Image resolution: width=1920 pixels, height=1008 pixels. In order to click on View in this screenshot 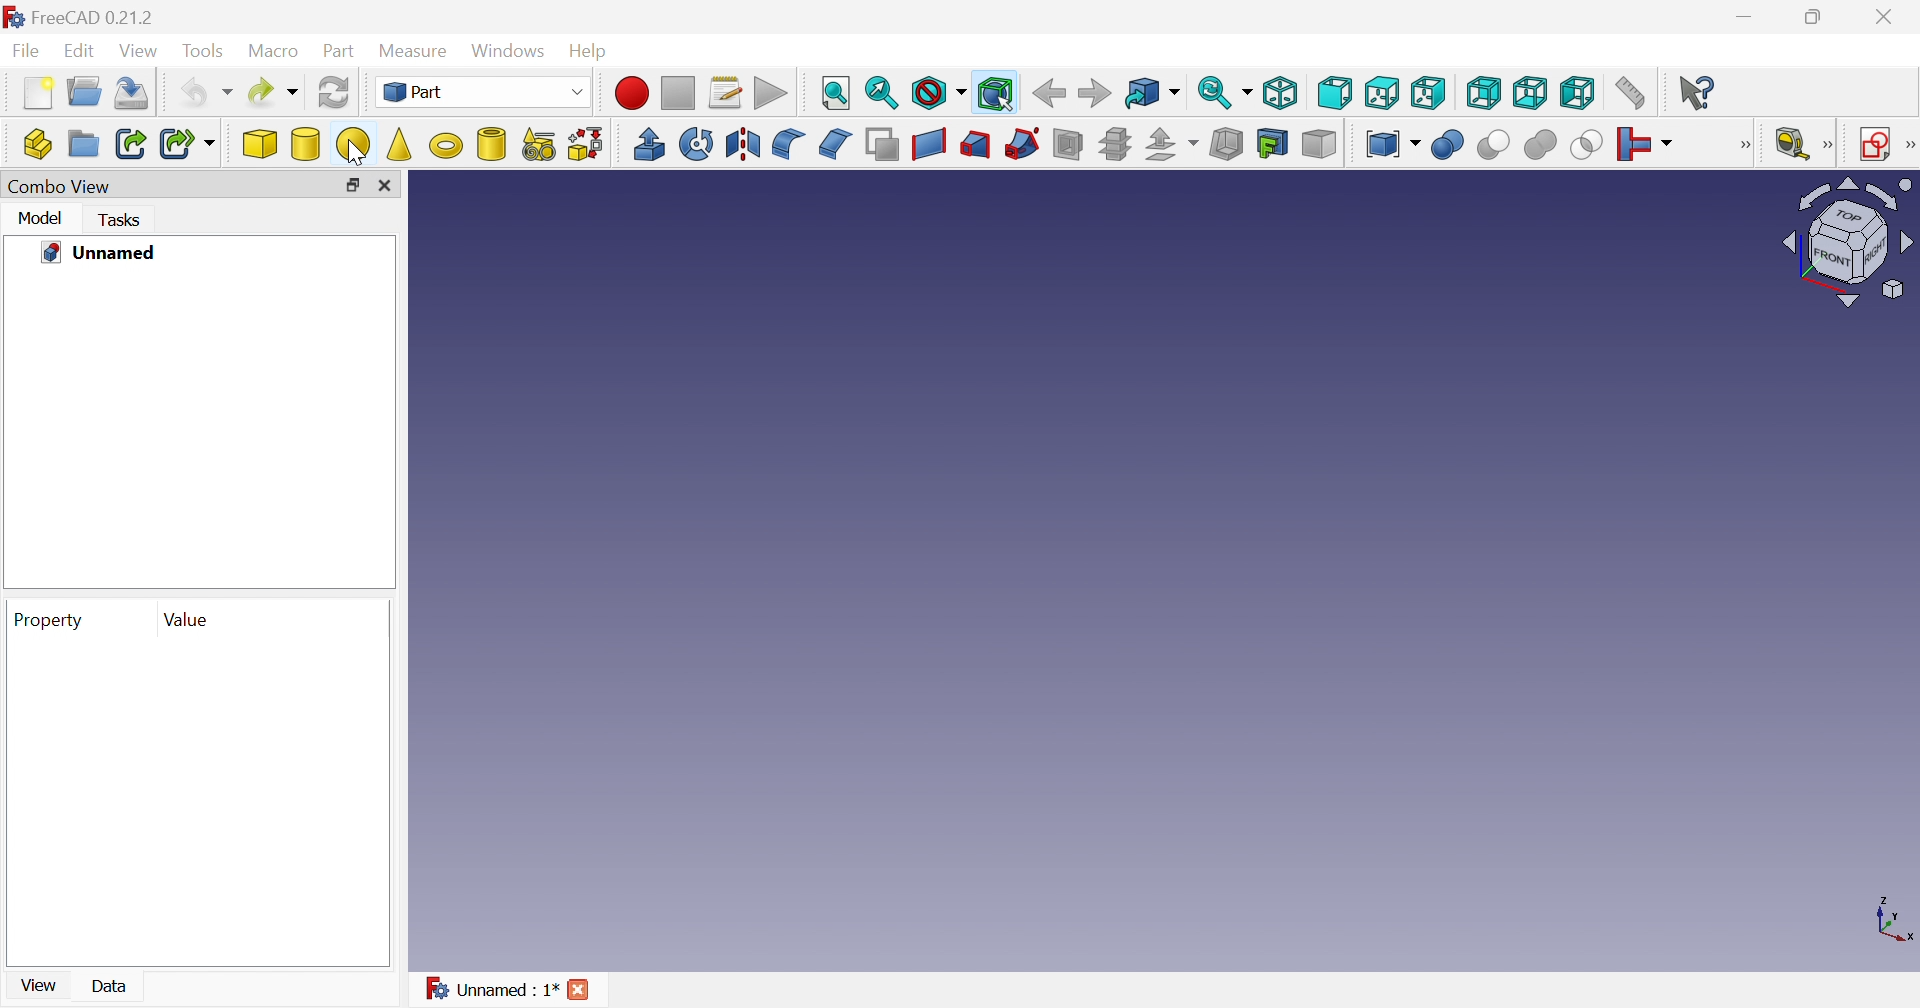, I will do `click(39, 984)`.